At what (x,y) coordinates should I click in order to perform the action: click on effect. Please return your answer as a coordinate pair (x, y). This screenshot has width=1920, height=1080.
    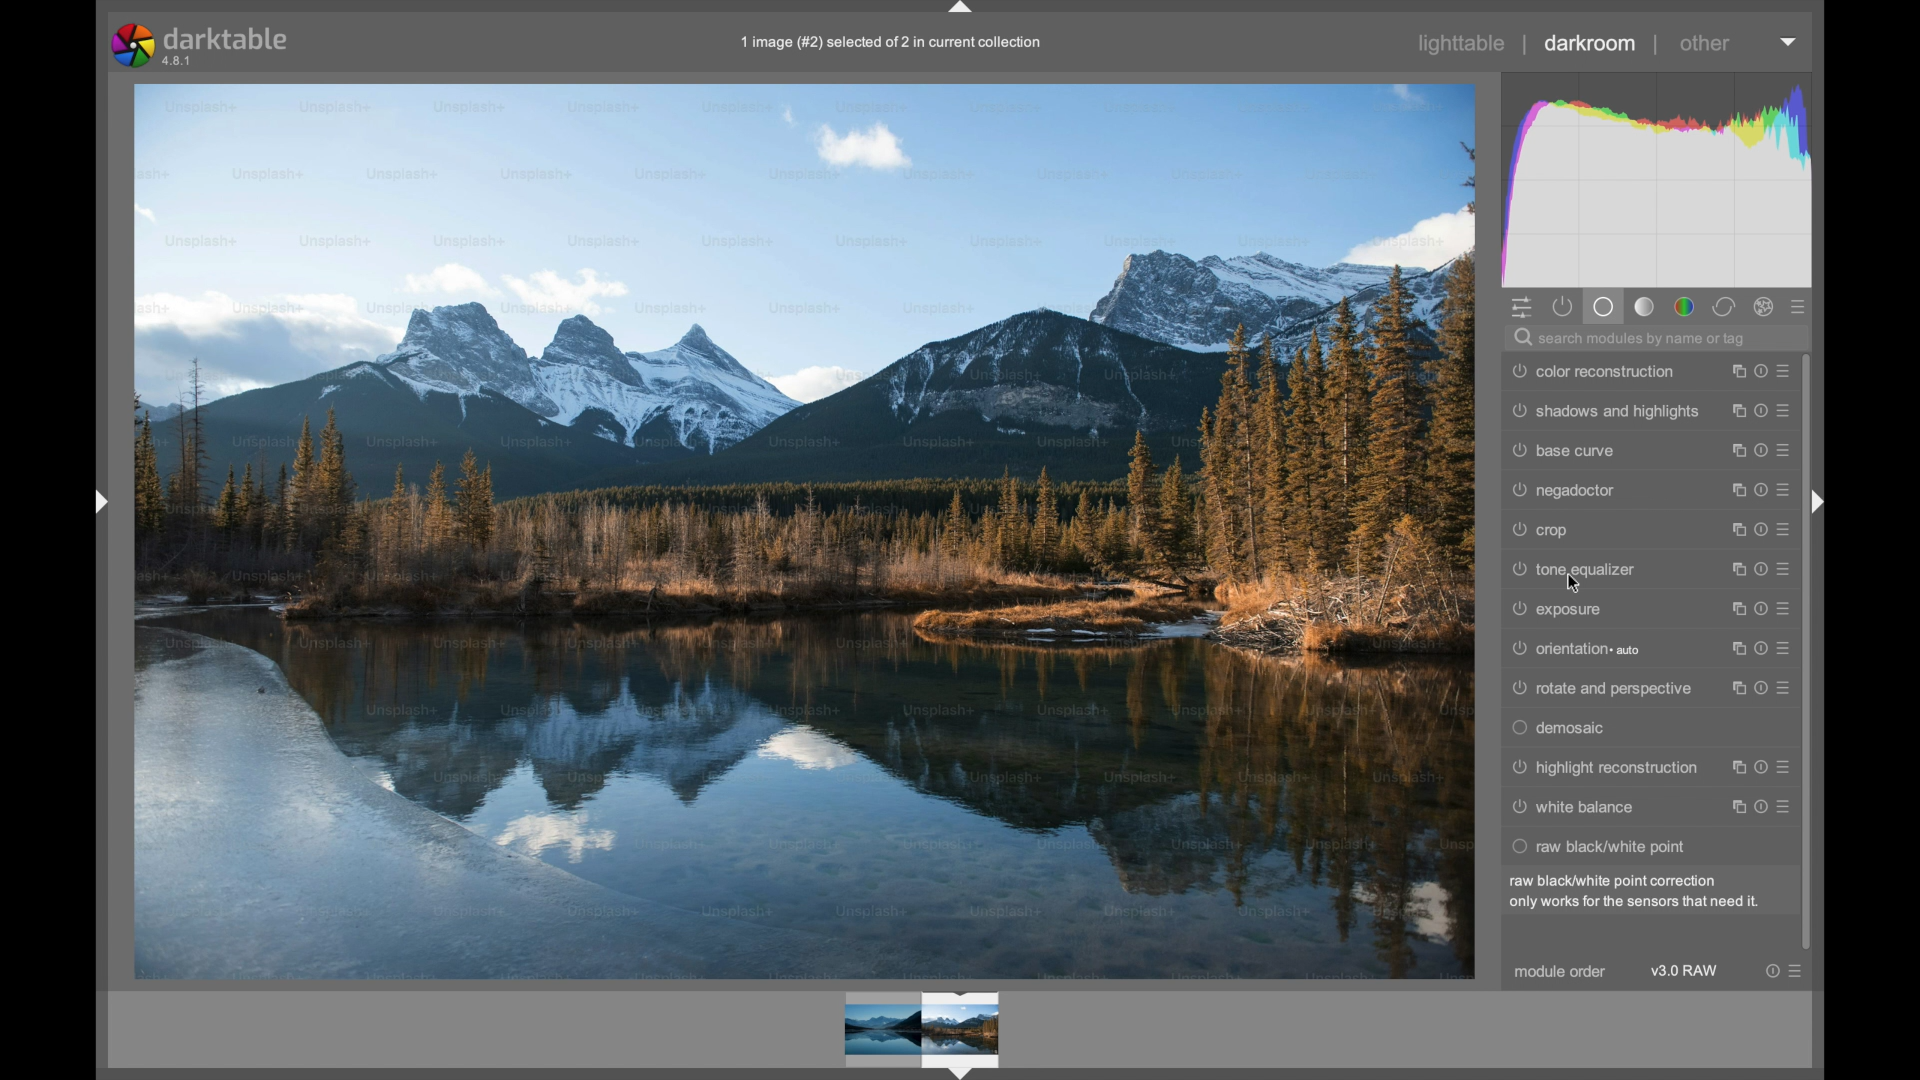
    Looking at the image, I should click on (1764, 307).